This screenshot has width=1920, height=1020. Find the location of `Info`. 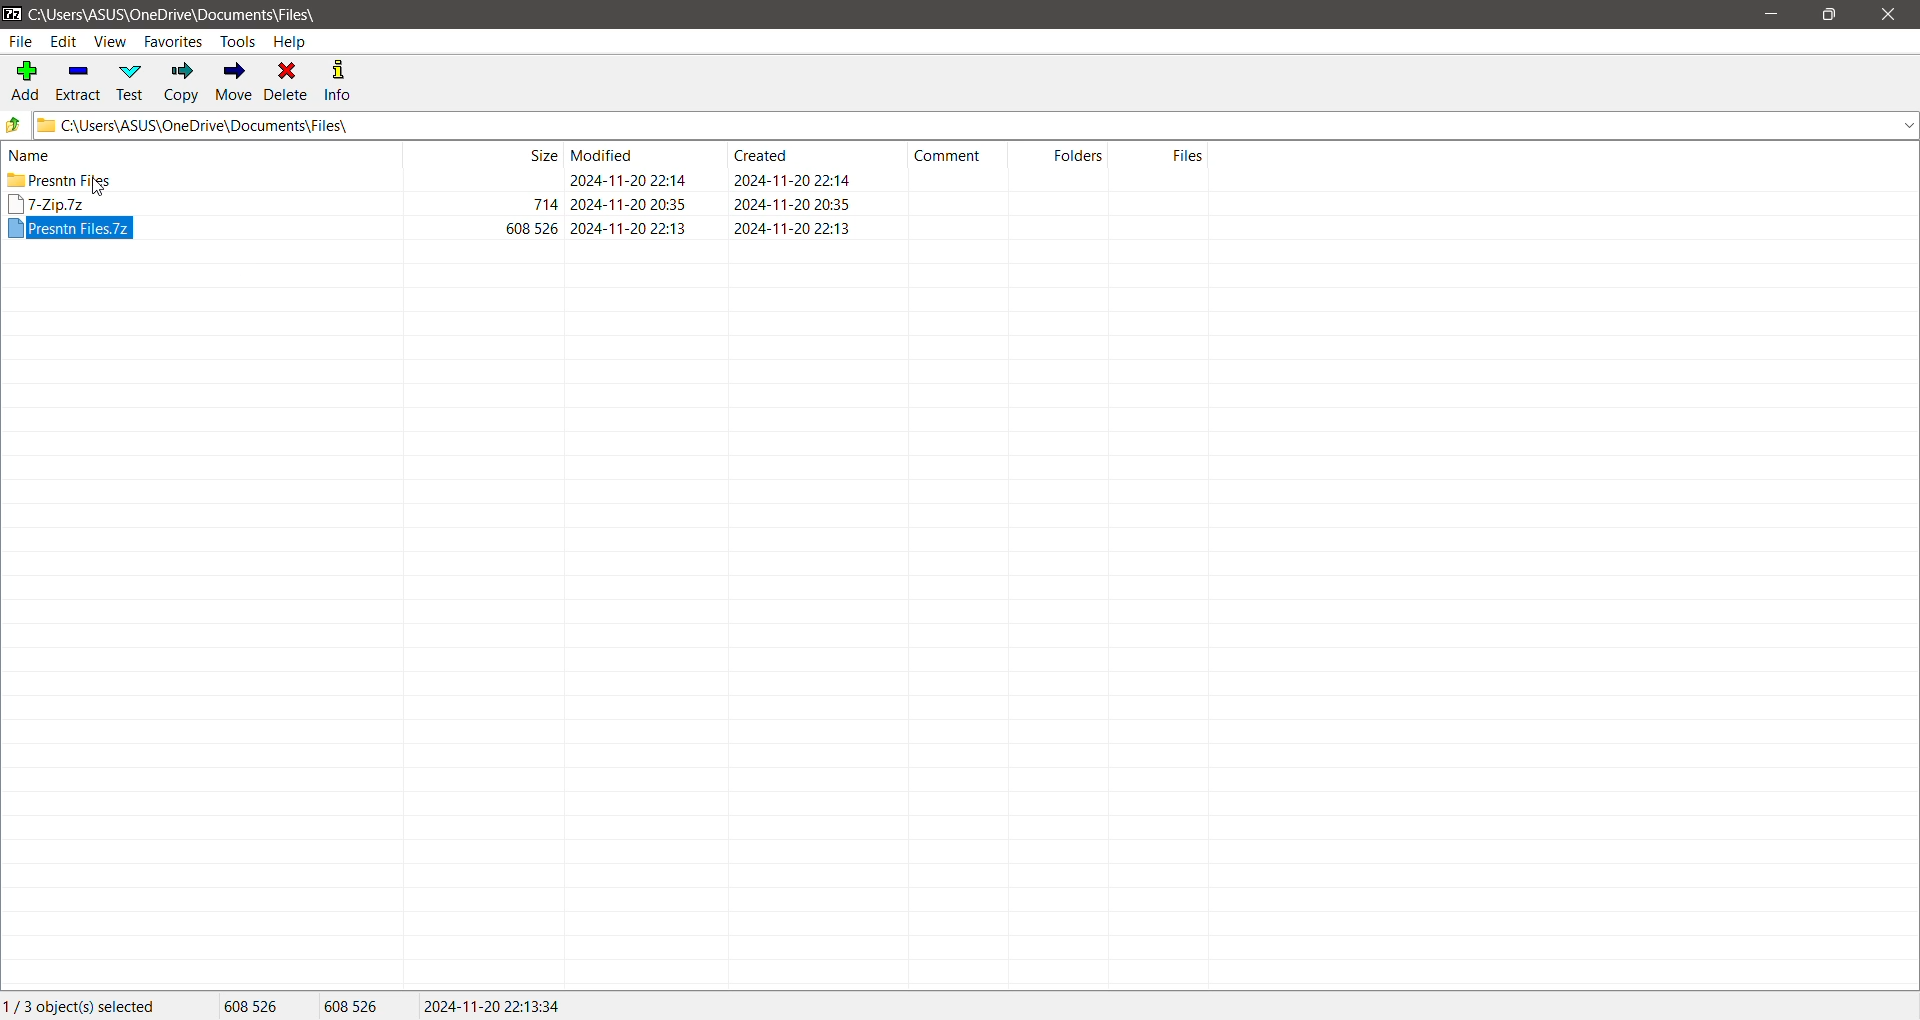

Info is located at coordinates (340, 81).